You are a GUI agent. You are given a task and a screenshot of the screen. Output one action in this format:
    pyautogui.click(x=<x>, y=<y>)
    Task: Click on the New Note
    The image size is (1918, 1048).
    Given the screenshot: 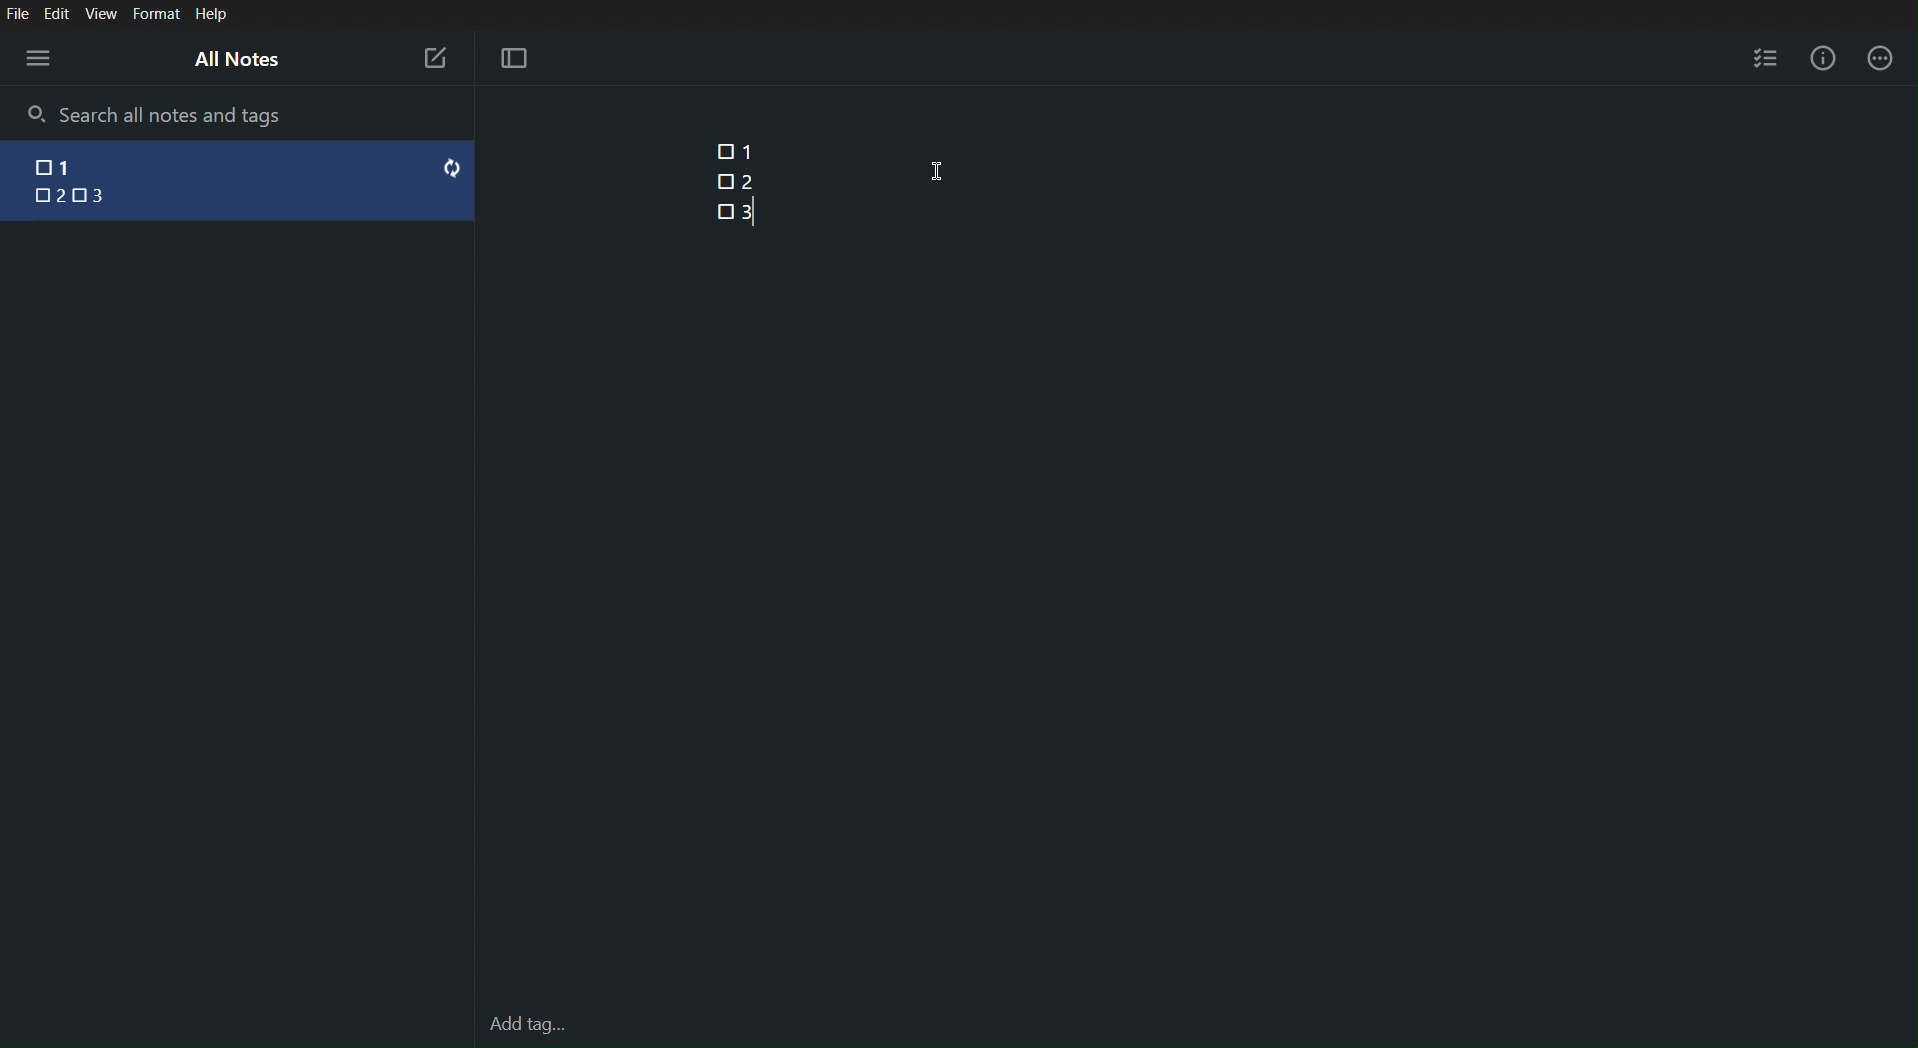 What is the action you would take?
    pyautogui.click(x=434, y=58)
    